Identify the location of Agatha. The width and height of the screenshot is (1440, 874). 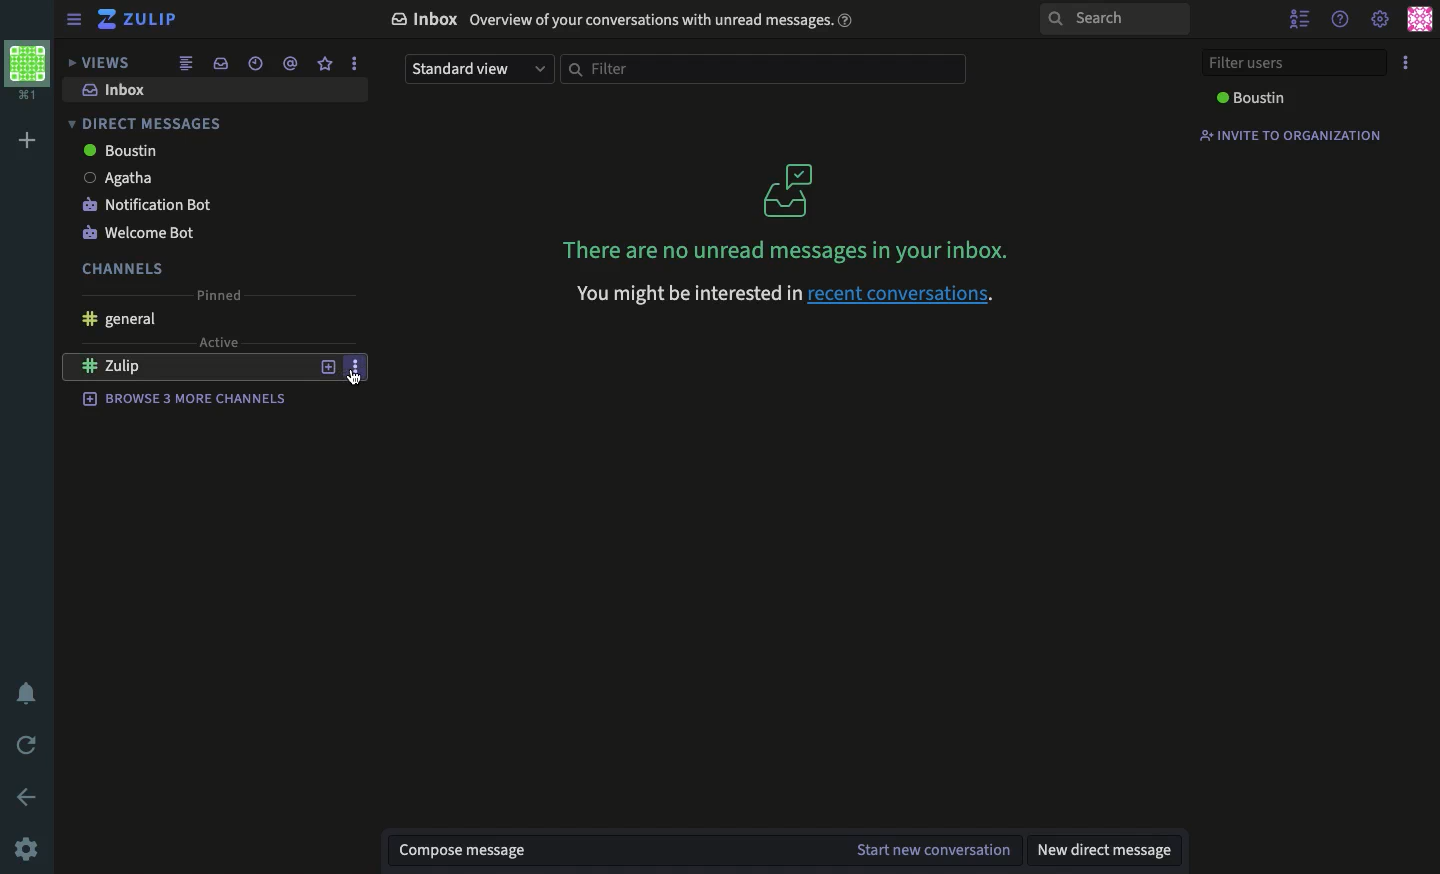
(117, 178).